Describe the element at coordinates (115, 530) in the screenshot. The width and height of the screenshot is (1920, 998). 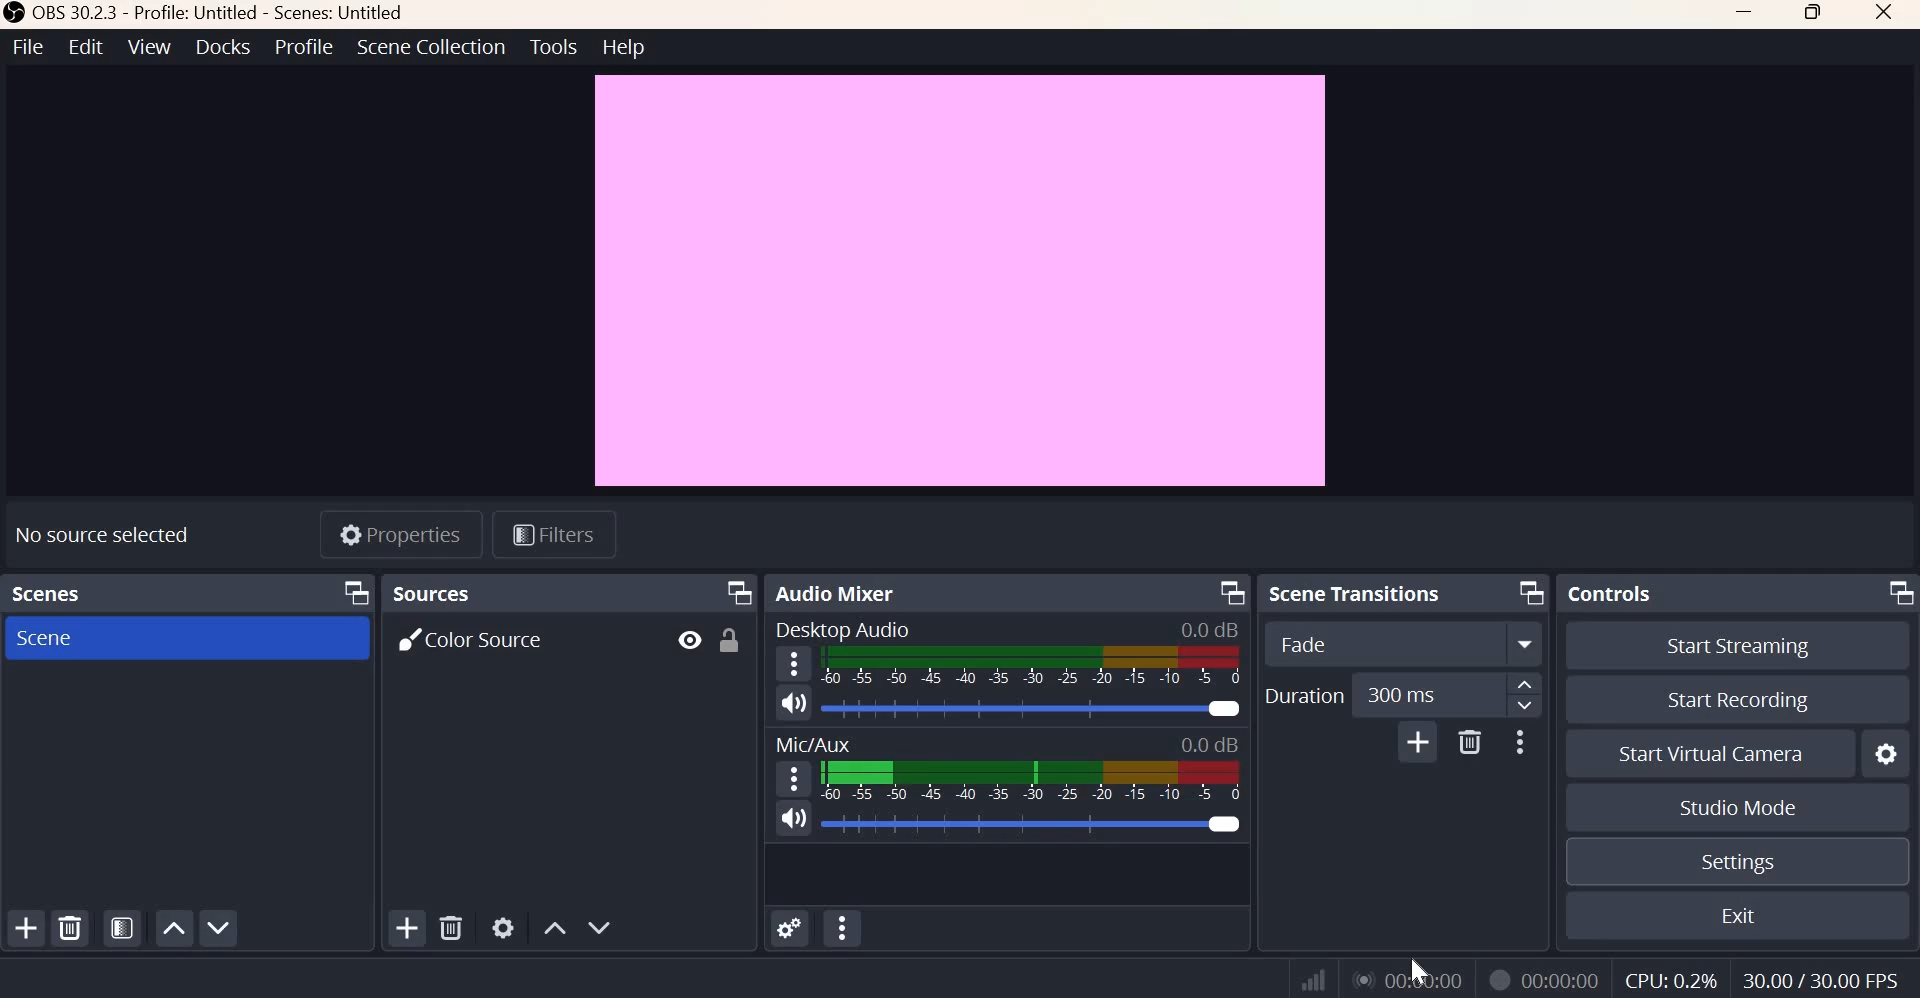
I see `No source selected` at that location.